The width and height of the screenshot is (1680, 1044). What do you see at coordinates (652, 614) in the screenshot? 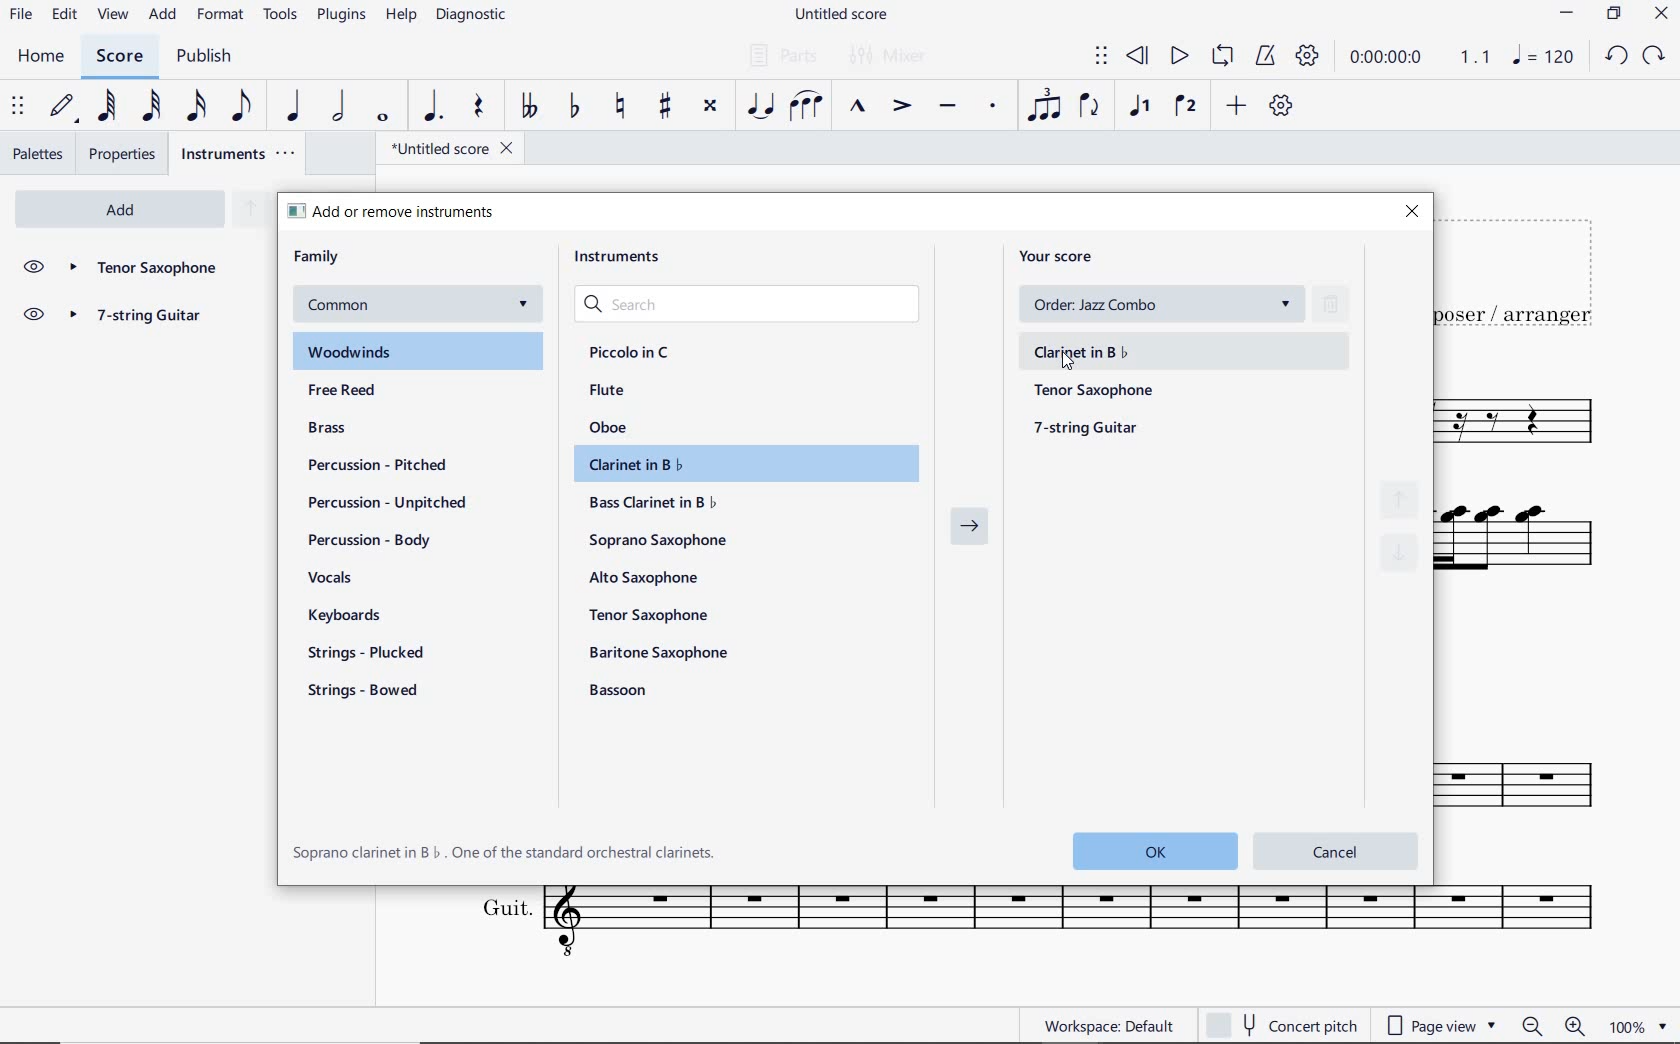
I see `tenor saxophone` at bounding box center [652, 614].